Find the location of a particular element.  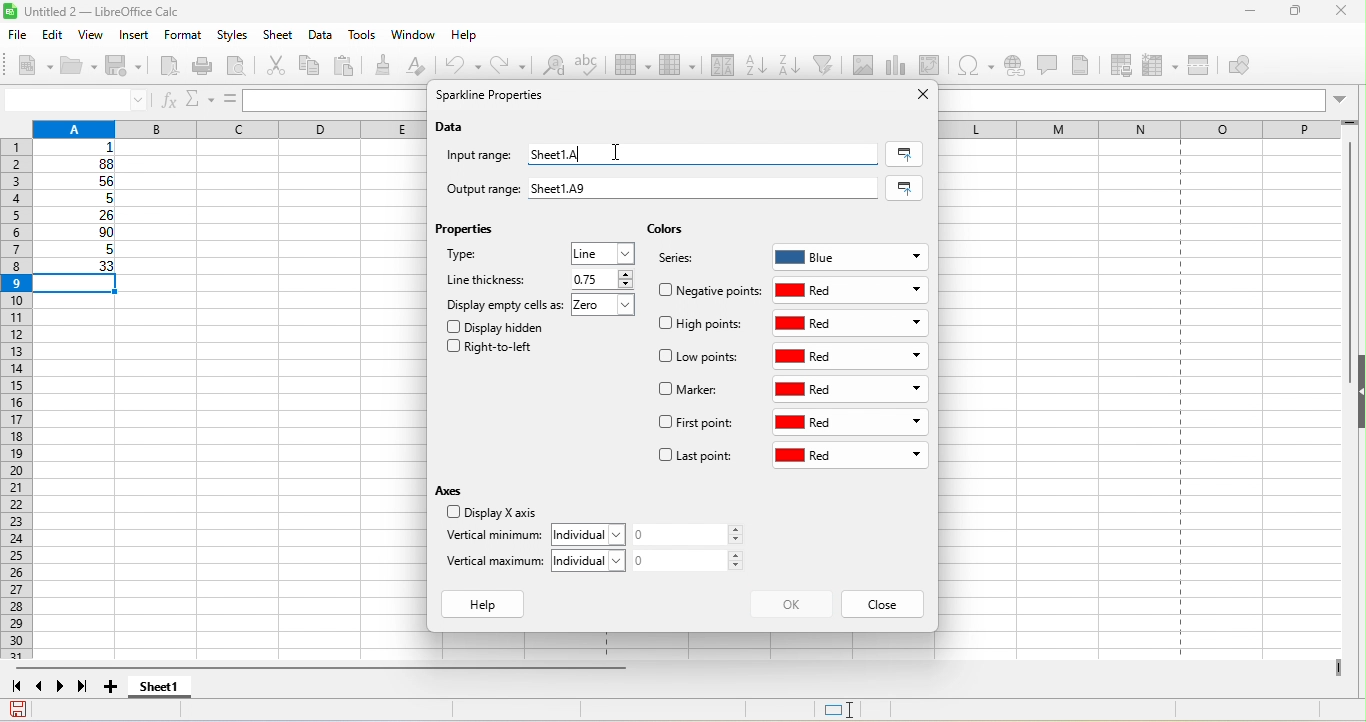

individual is located at coordinates (594, 560).